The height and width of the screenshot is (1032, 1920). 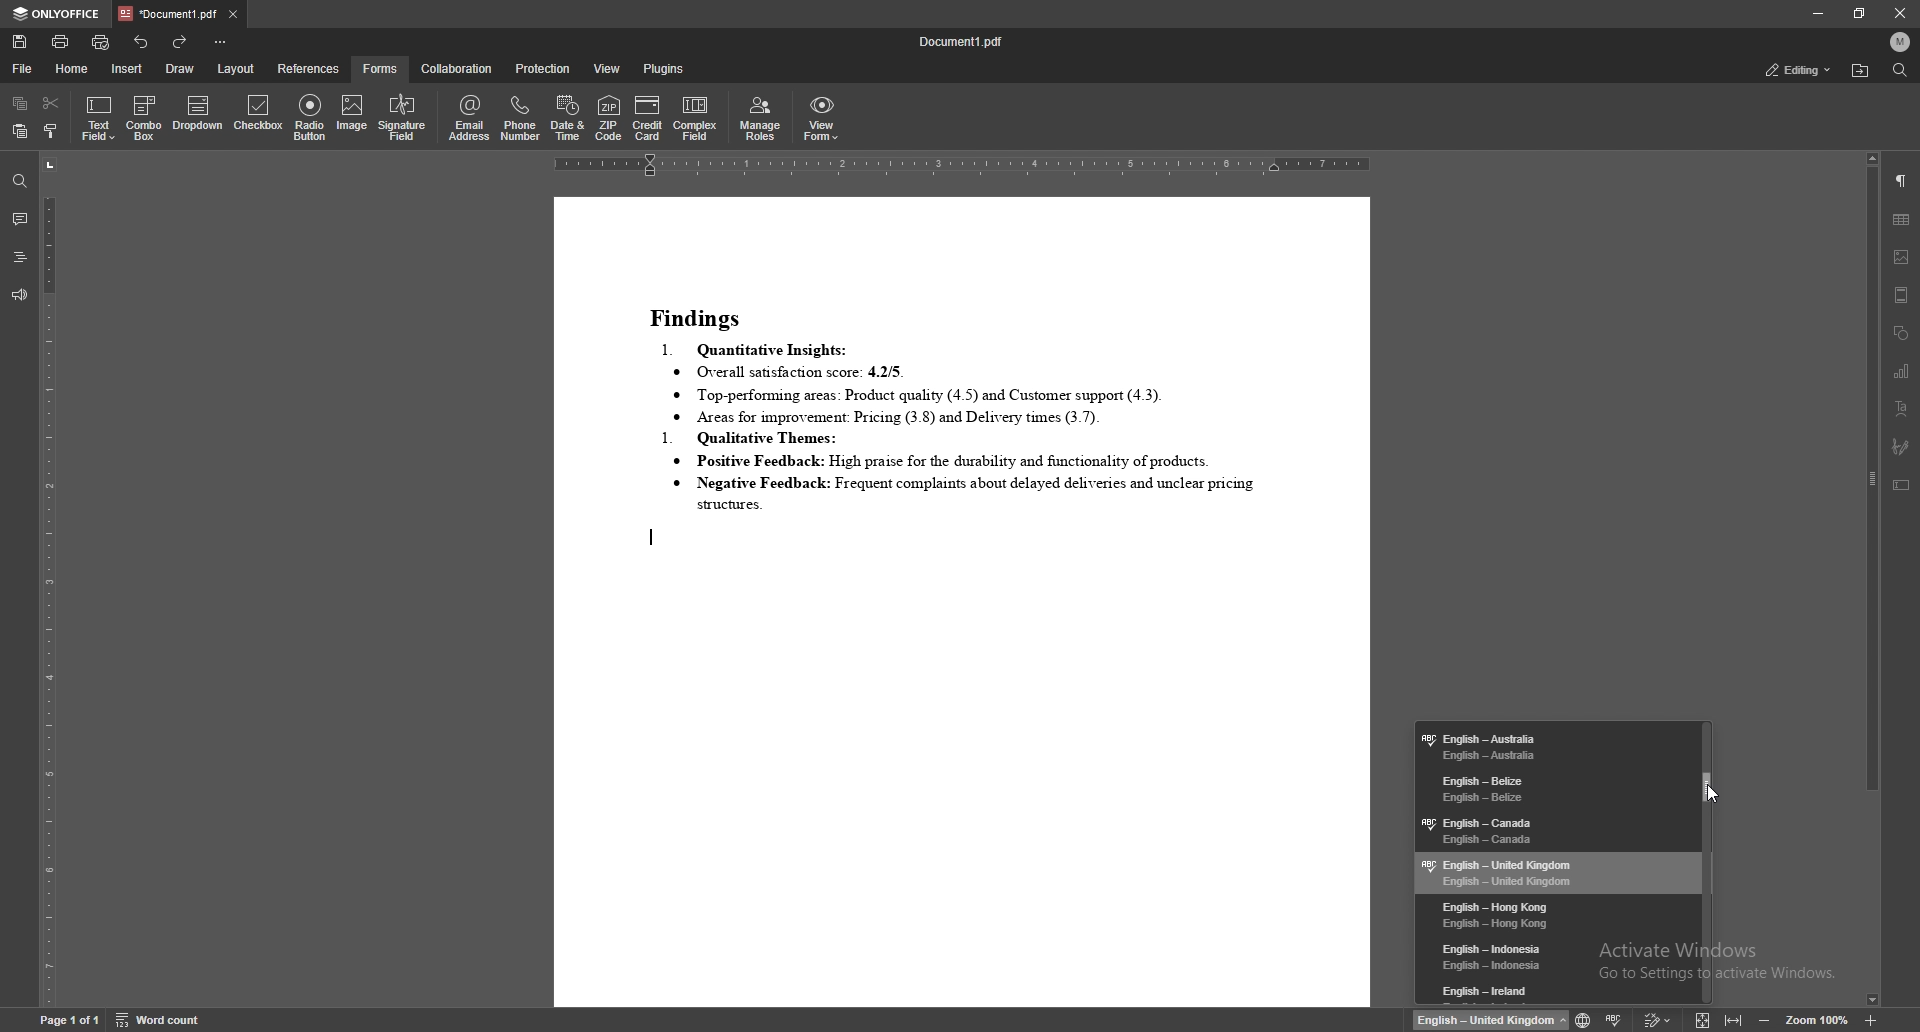 What do you see at coordinates (1818, 1019) in the screenshot?
I see `zoom` at bounding box center [1818, 1019].